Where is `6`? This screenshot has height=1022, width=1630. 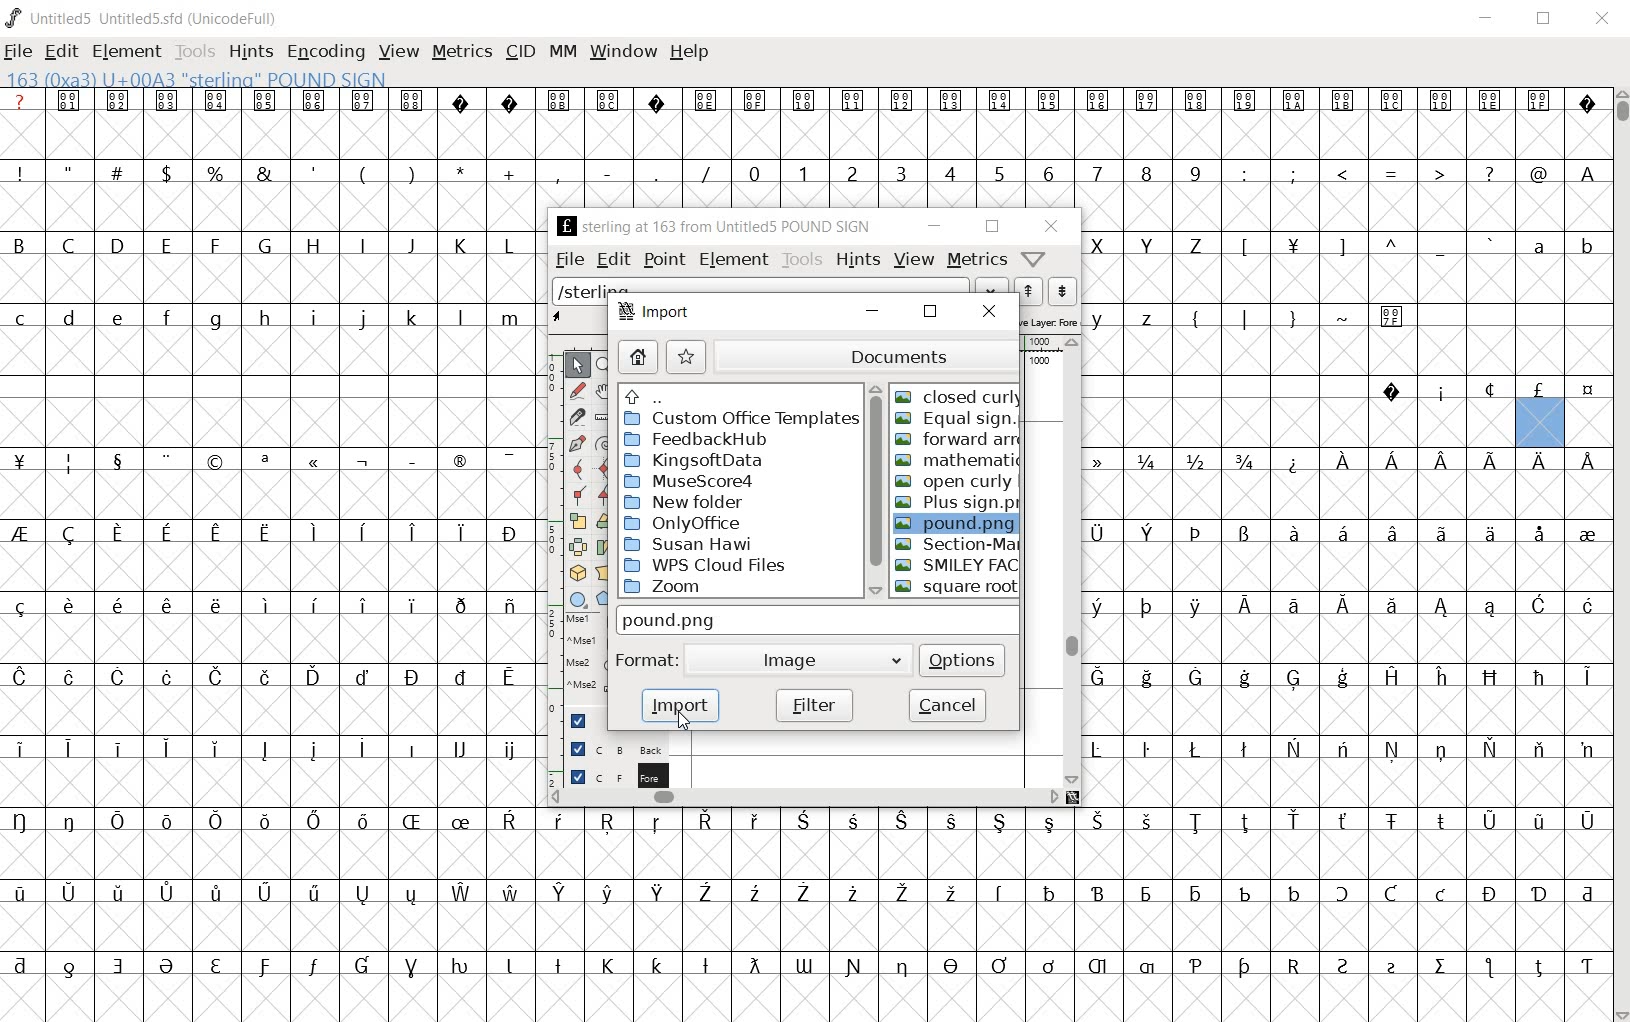
6 is located at coordinates (1048, 173).